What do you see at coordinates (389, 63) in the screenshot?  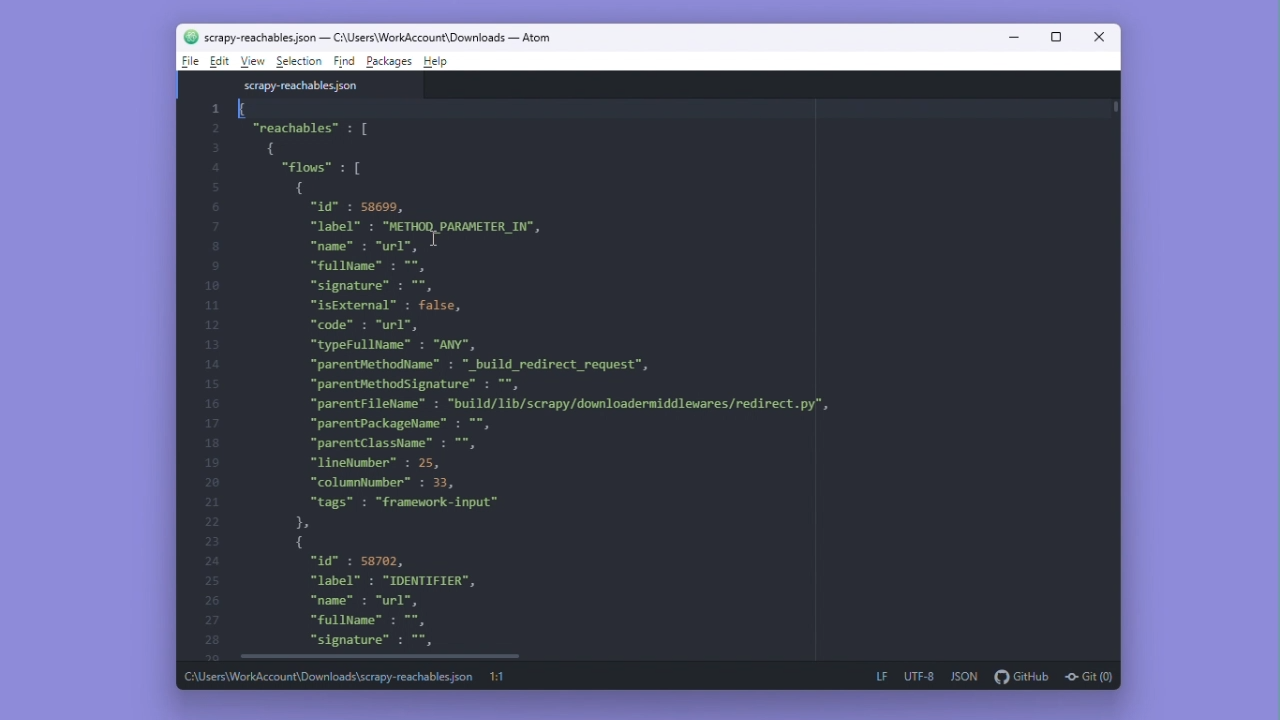 I see `Packages` at bounding box center [389, 63].